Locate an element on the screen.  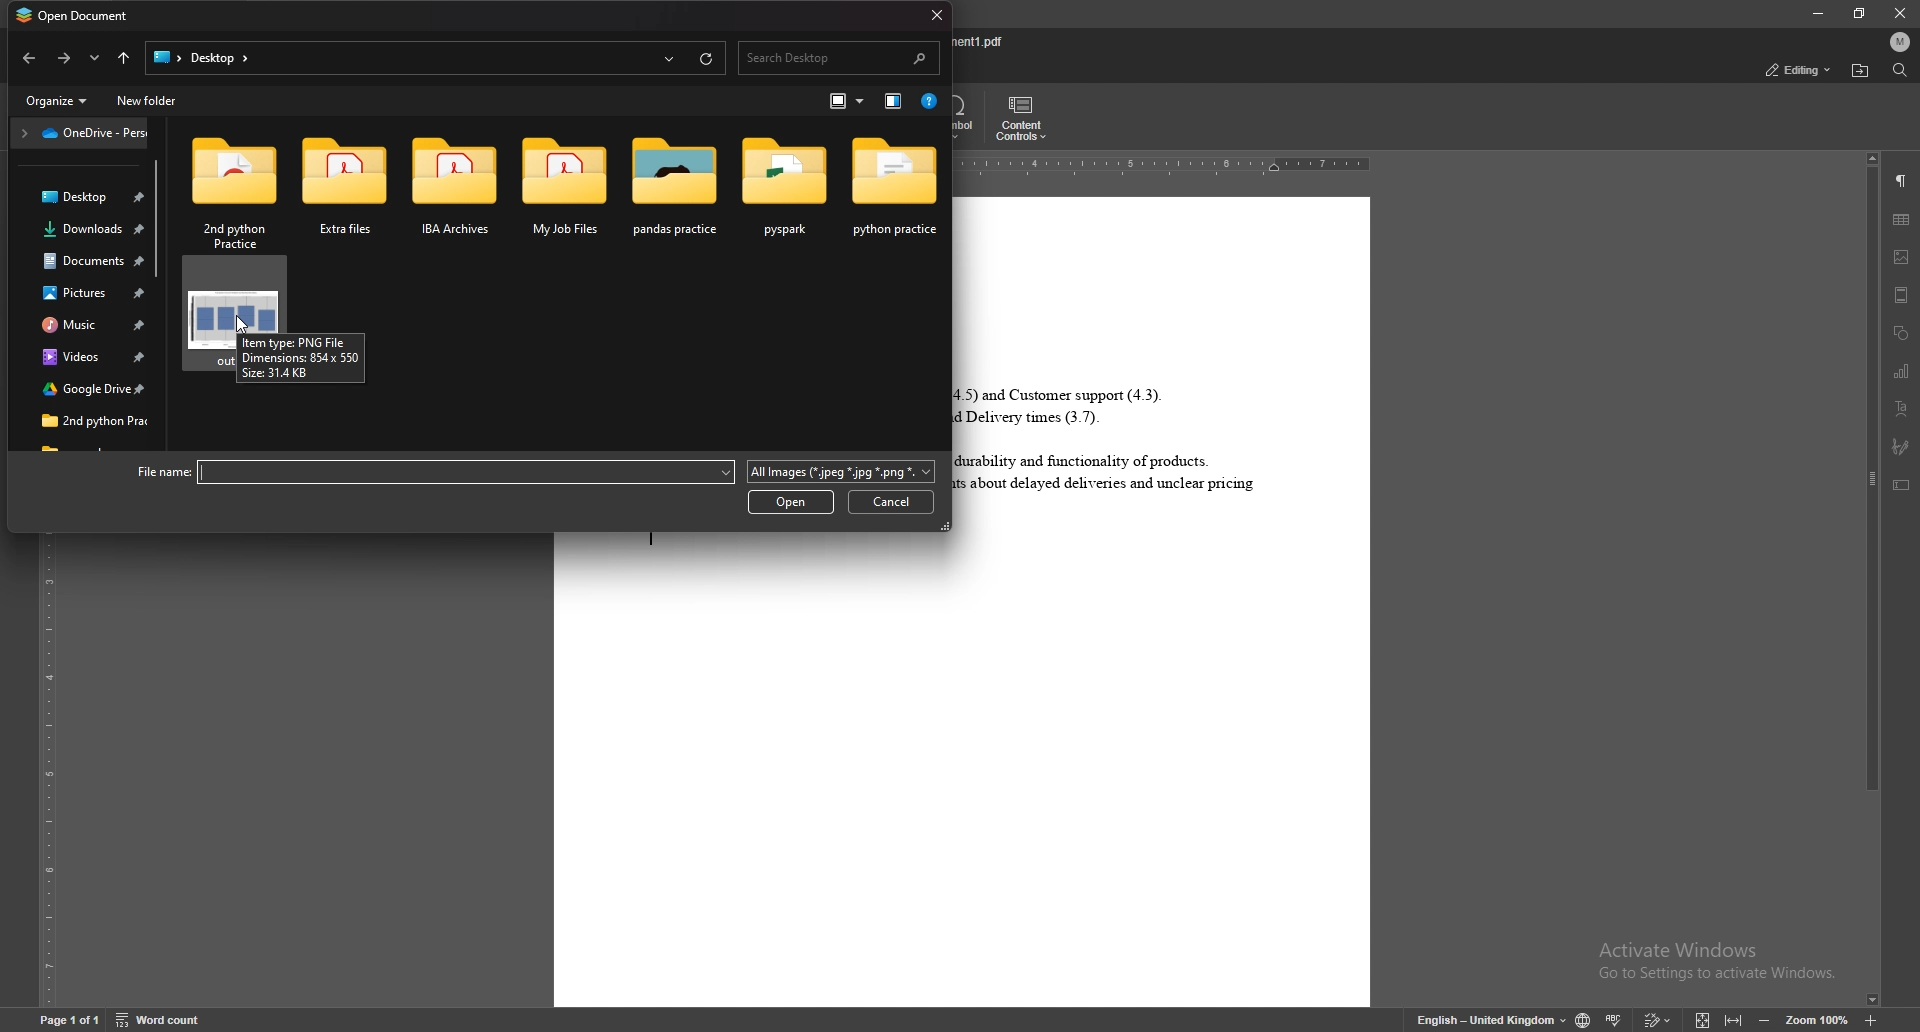
folder is located at coordinates (77, 418).